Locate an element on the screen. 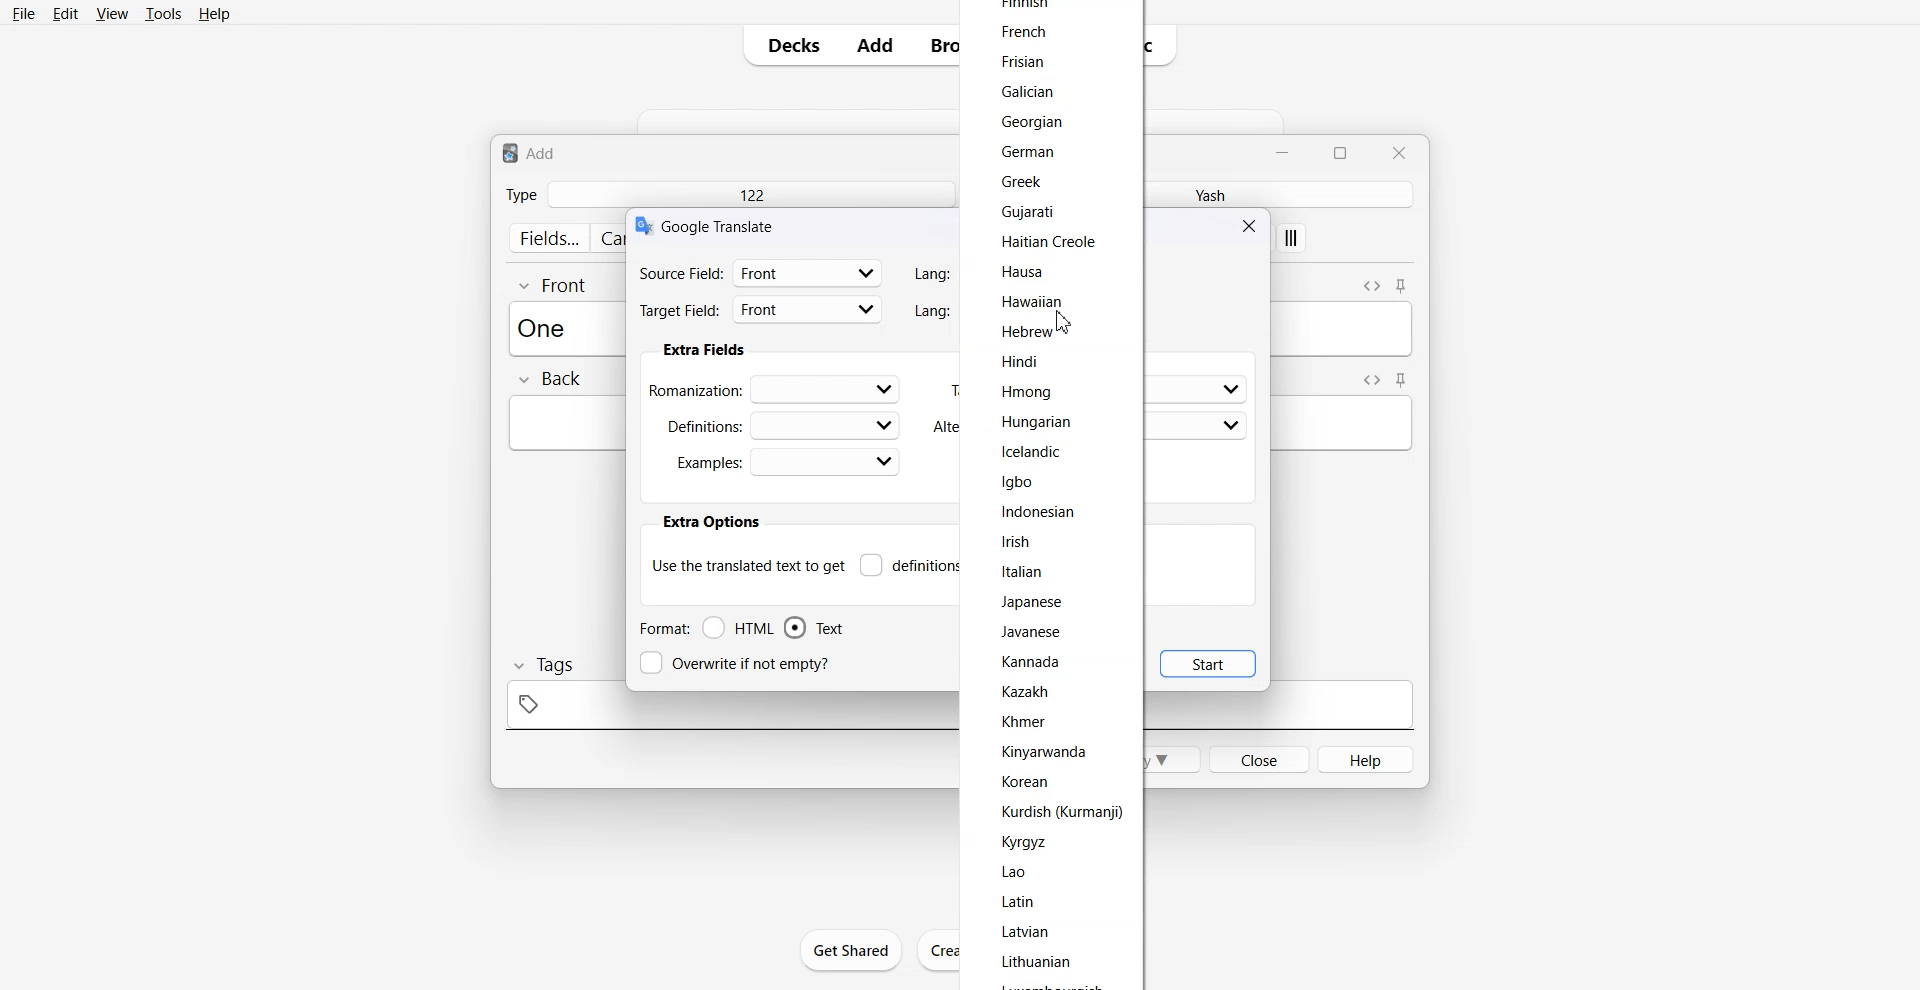 The image size is (1920, 990). Kinyarwanda is located at coordinates (1047, 751).